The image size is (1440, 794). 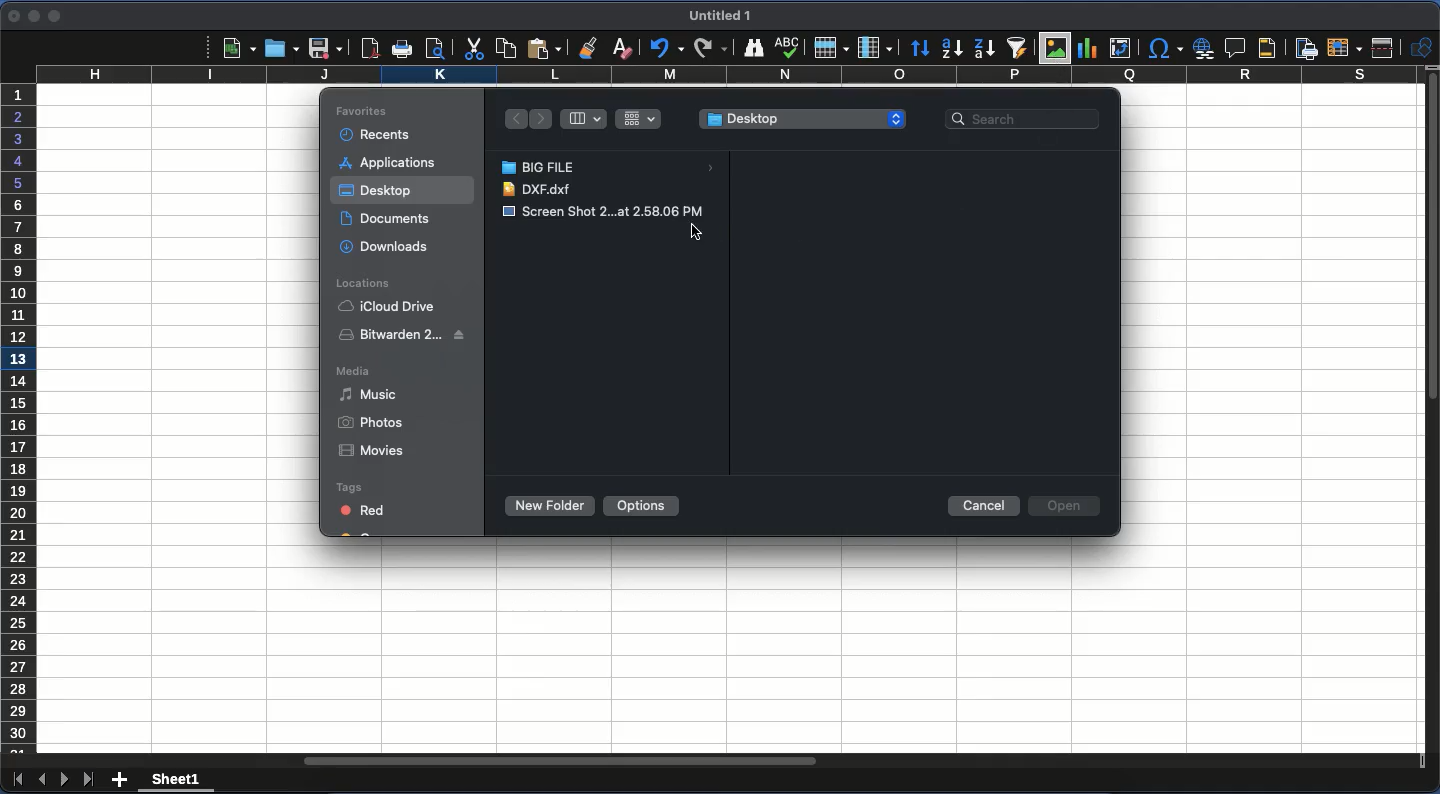 What do you see at coordinates (514, 119) in the screenshot?
I see `back` at bounding box center [514, 119].